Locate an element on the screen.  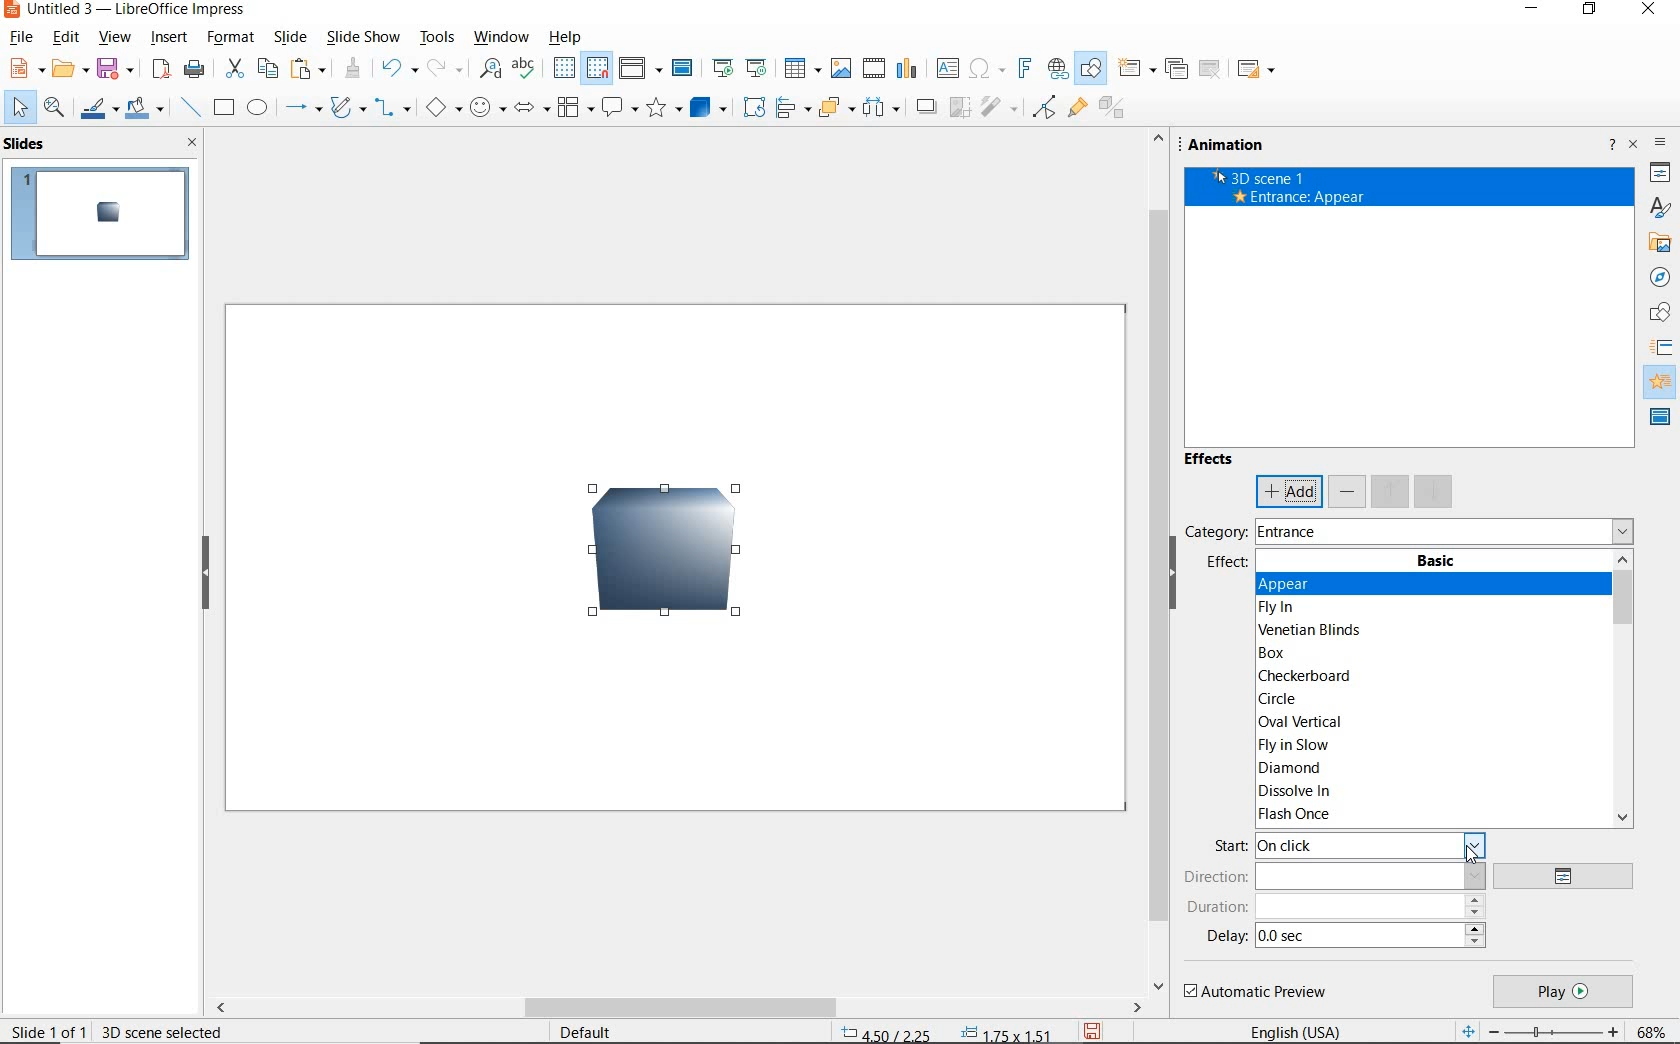
CLOSE is located at coordinates (1650, 10).